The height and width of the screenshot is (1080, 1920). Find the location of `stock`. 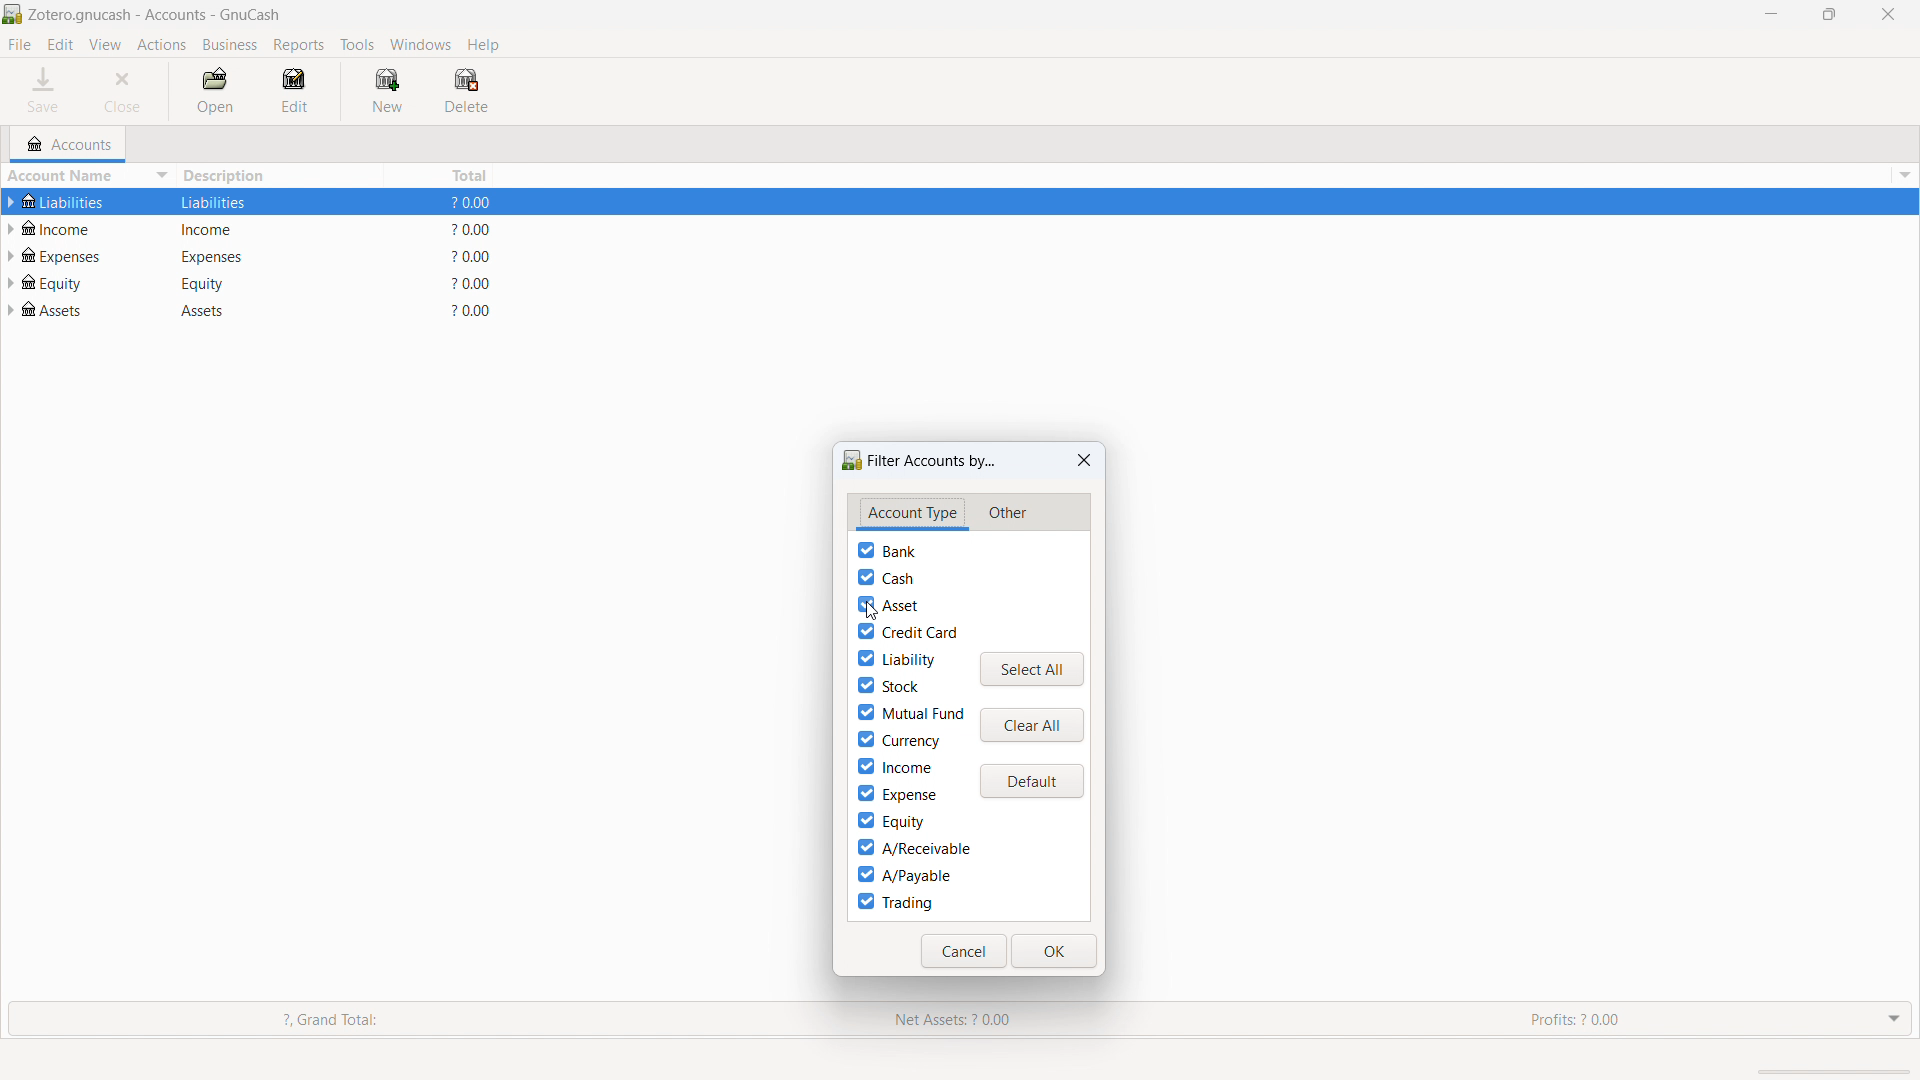

stock is located at coordinates (888, 684).